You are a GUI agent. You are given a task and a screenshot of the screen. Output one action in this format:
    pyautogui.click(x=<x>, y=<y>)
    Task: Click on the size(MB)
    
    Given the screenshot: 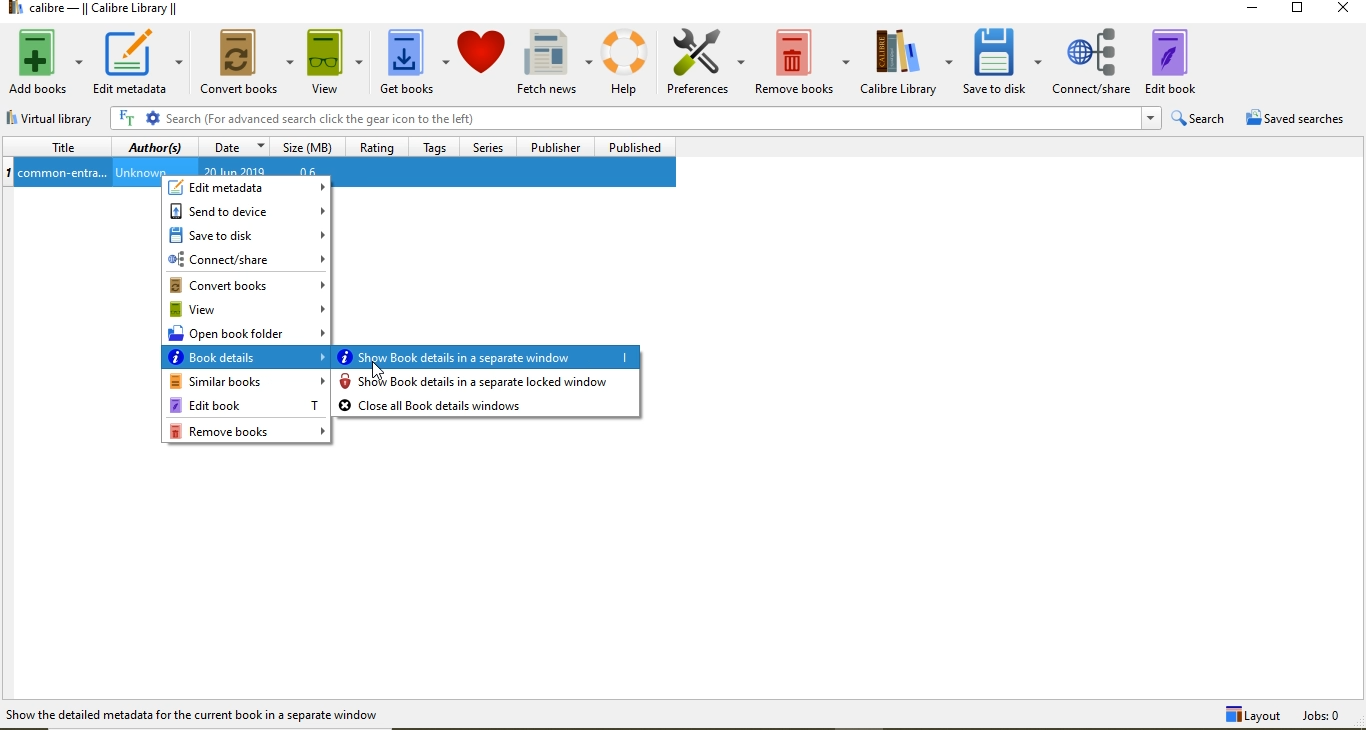 What is the action you would take?
    pyautogui.click(x=304, y=148)
    